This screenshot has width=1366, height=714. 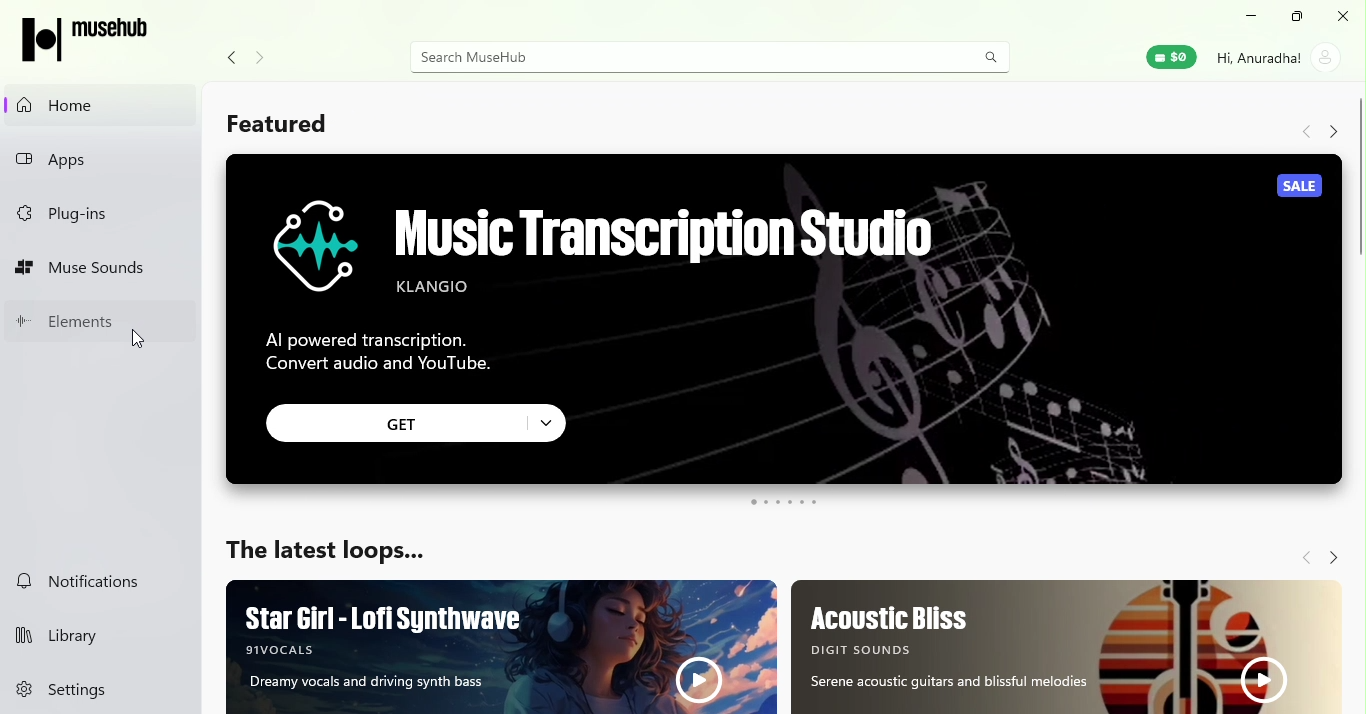 I want to click on Plug-ins, so click(x=105, y=215).